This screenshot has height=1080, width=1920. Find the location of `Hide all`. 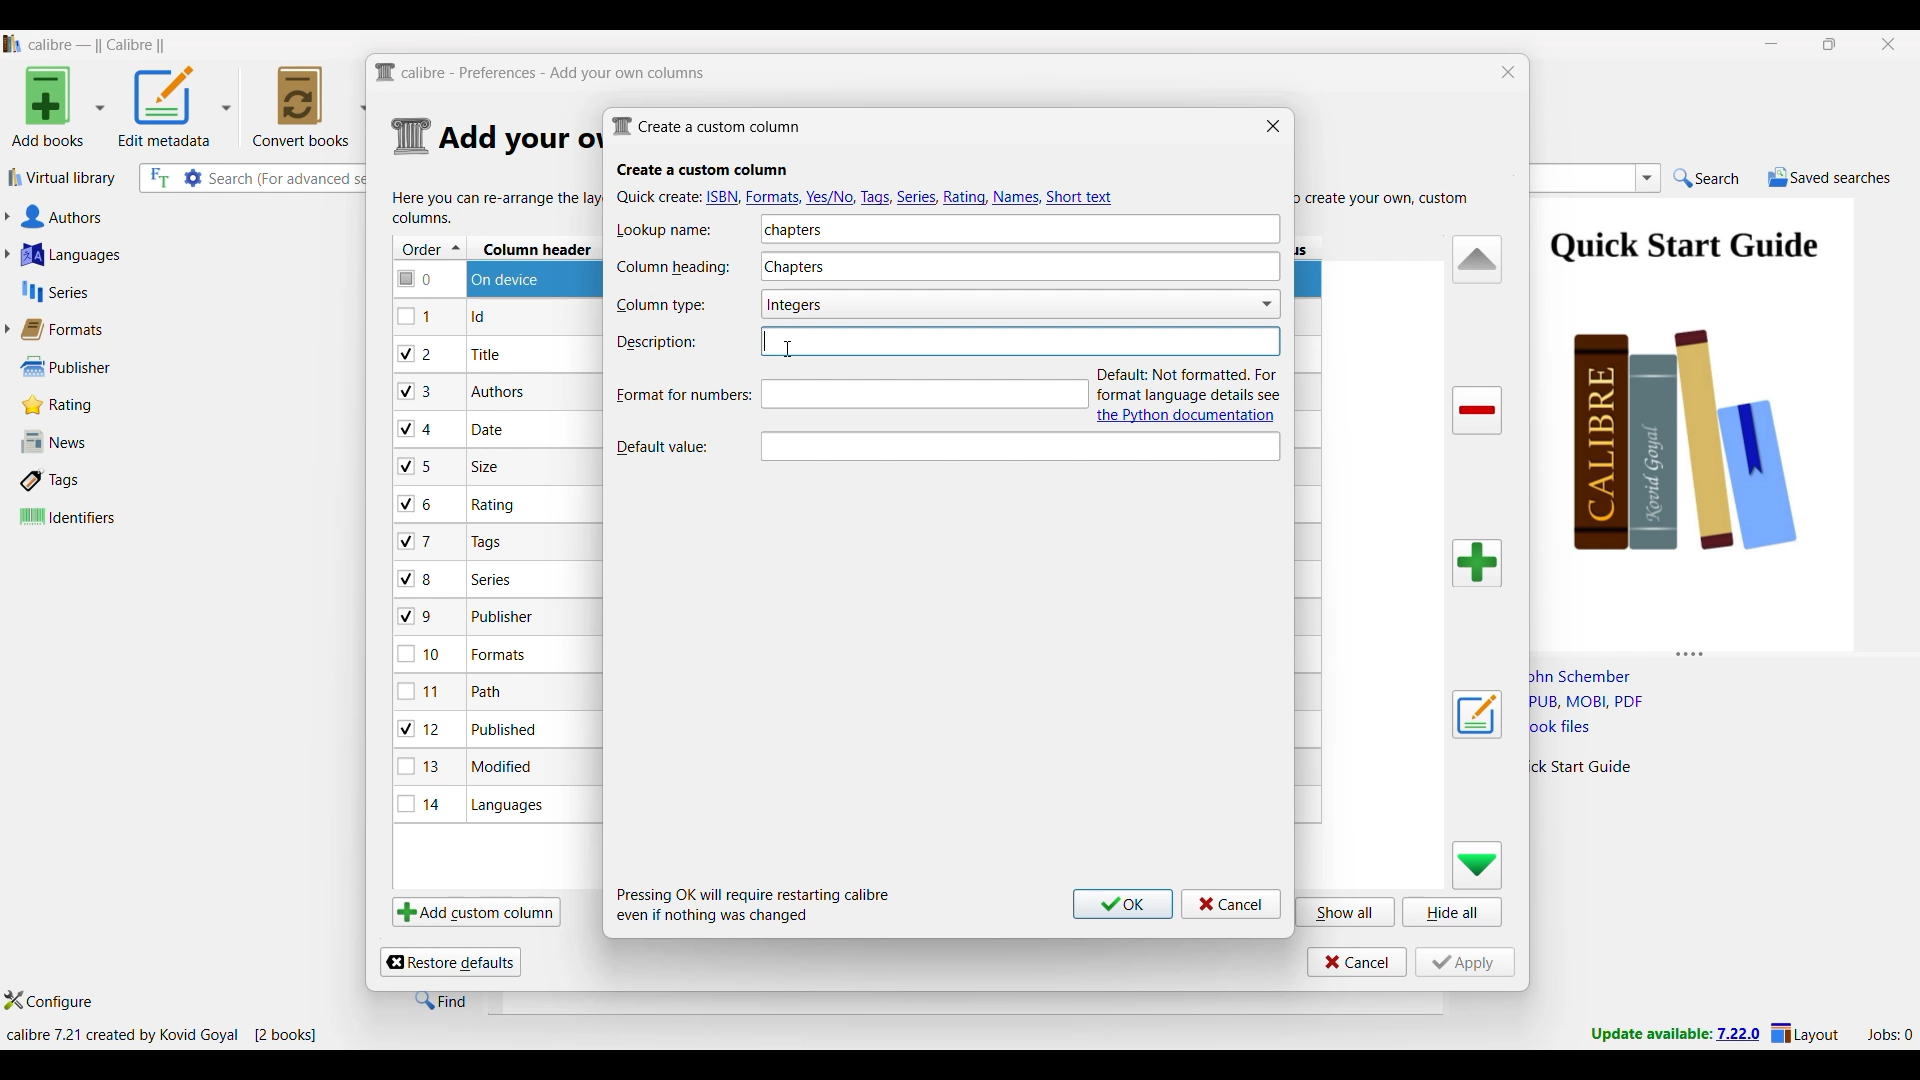

Hide all is located at coordinates (1452, 912).